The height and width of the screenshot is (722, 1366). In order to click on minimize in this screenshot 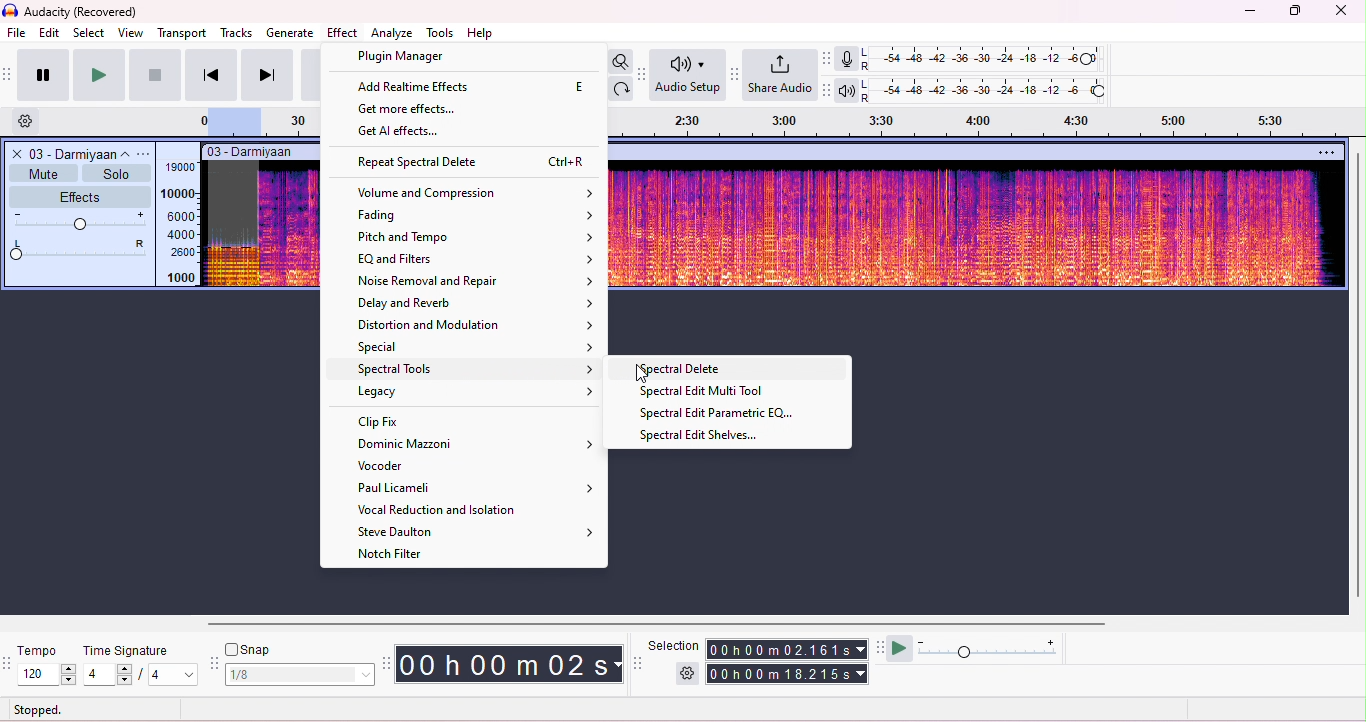, I will do `click(1250, 14)`.